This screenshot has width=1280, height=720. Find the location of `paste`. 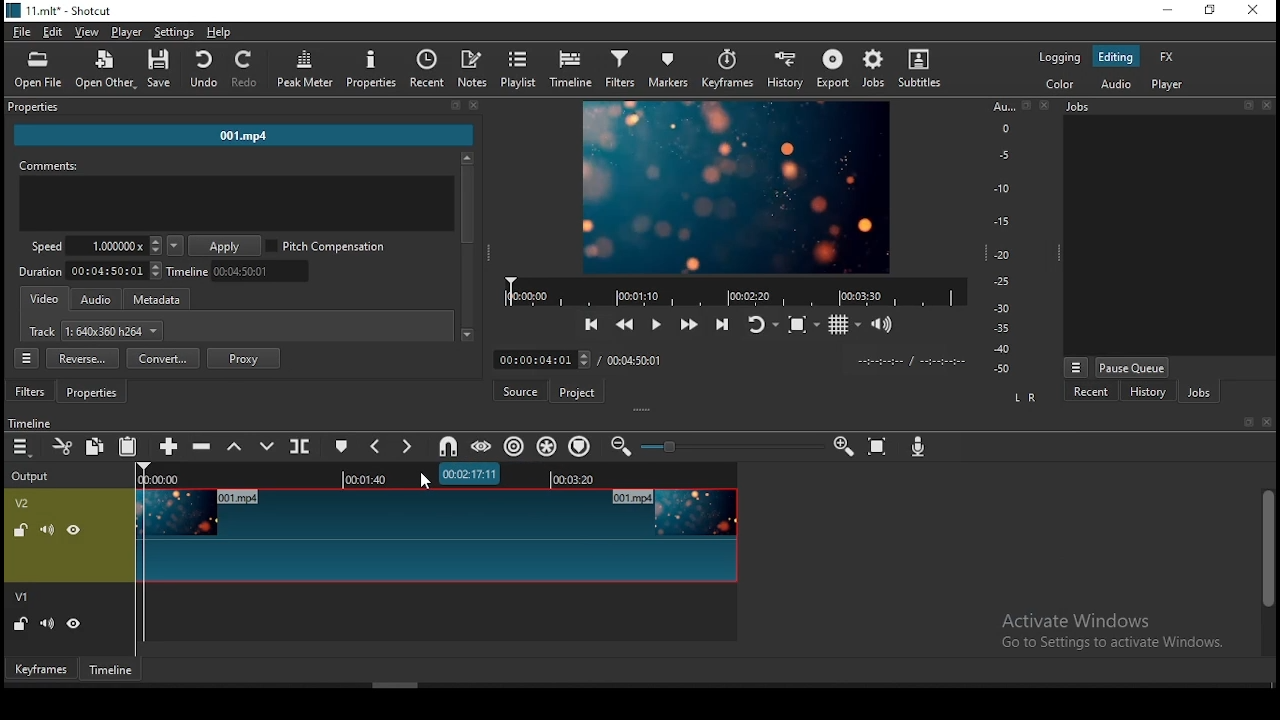

paste is located at coordinates (127, 449).